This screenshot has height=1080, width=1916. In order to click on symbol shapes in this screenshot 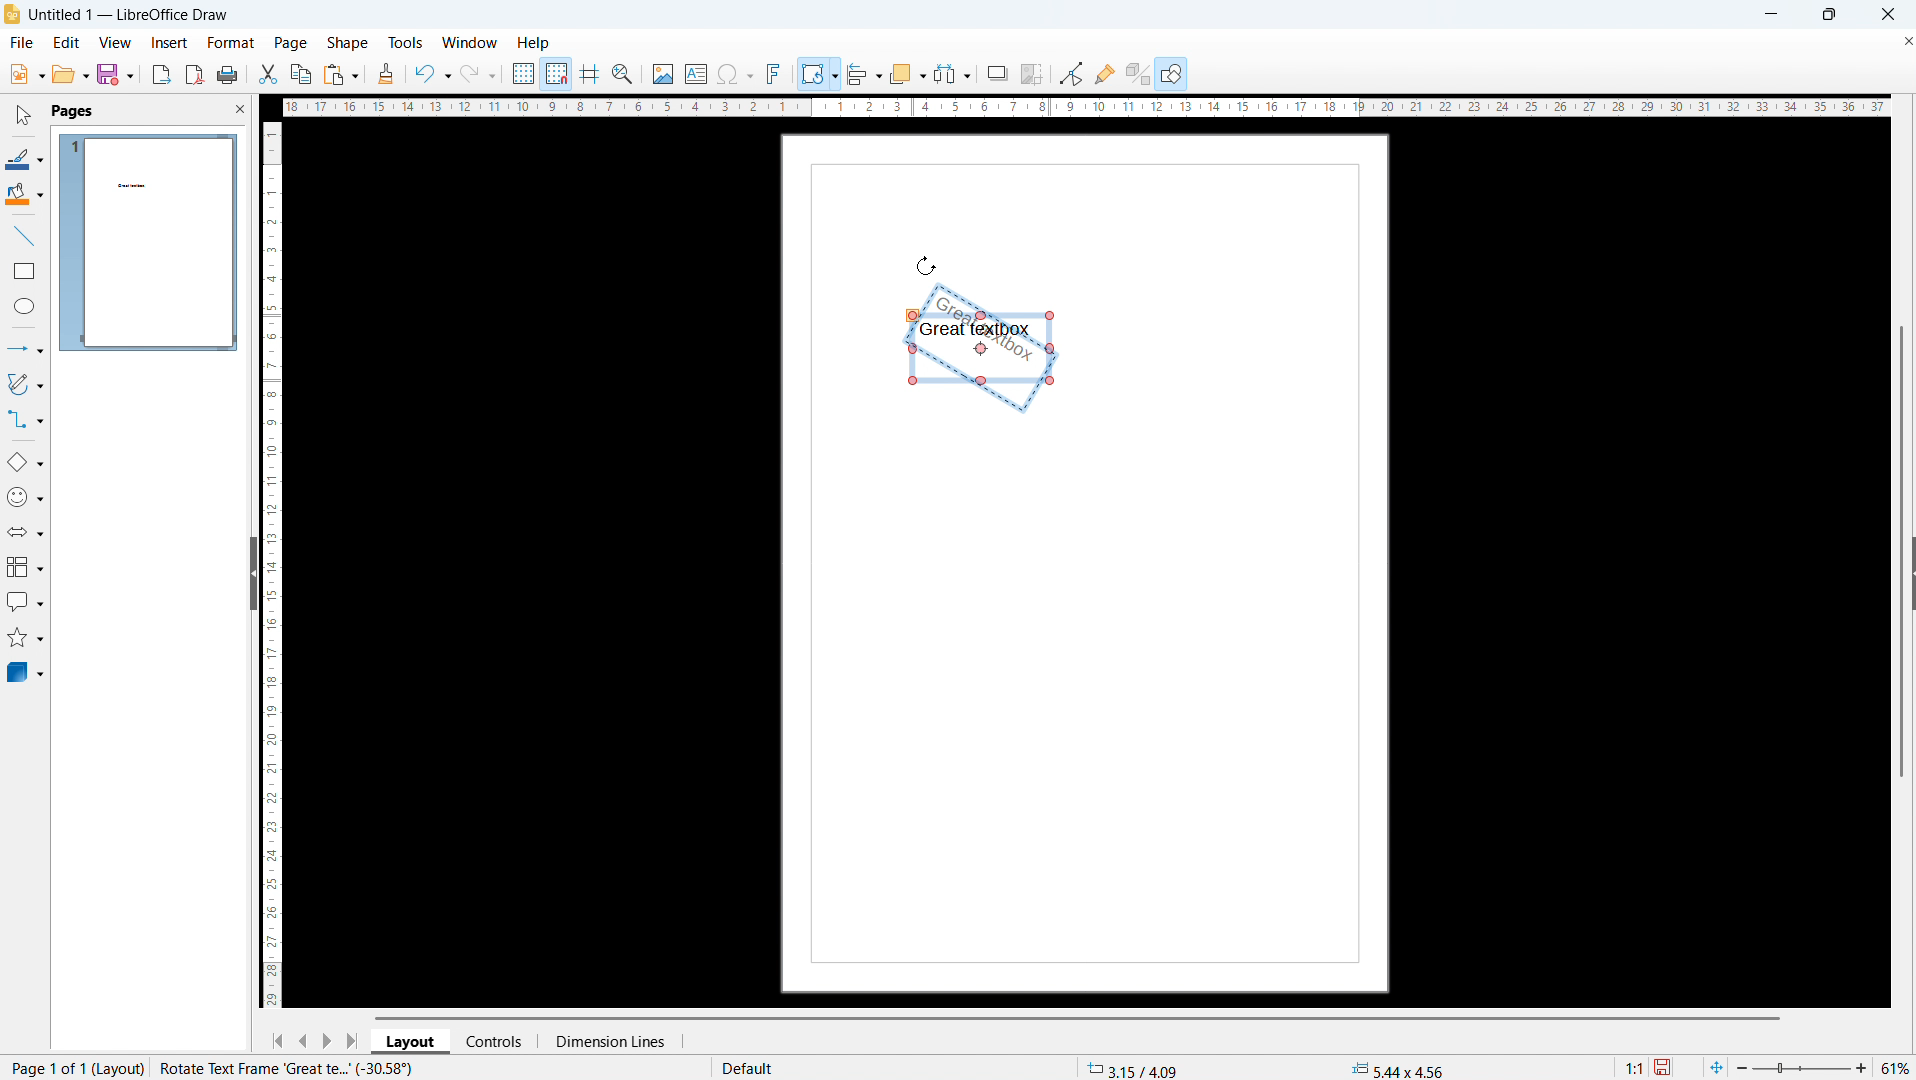, I will do `click(25, 497)`.